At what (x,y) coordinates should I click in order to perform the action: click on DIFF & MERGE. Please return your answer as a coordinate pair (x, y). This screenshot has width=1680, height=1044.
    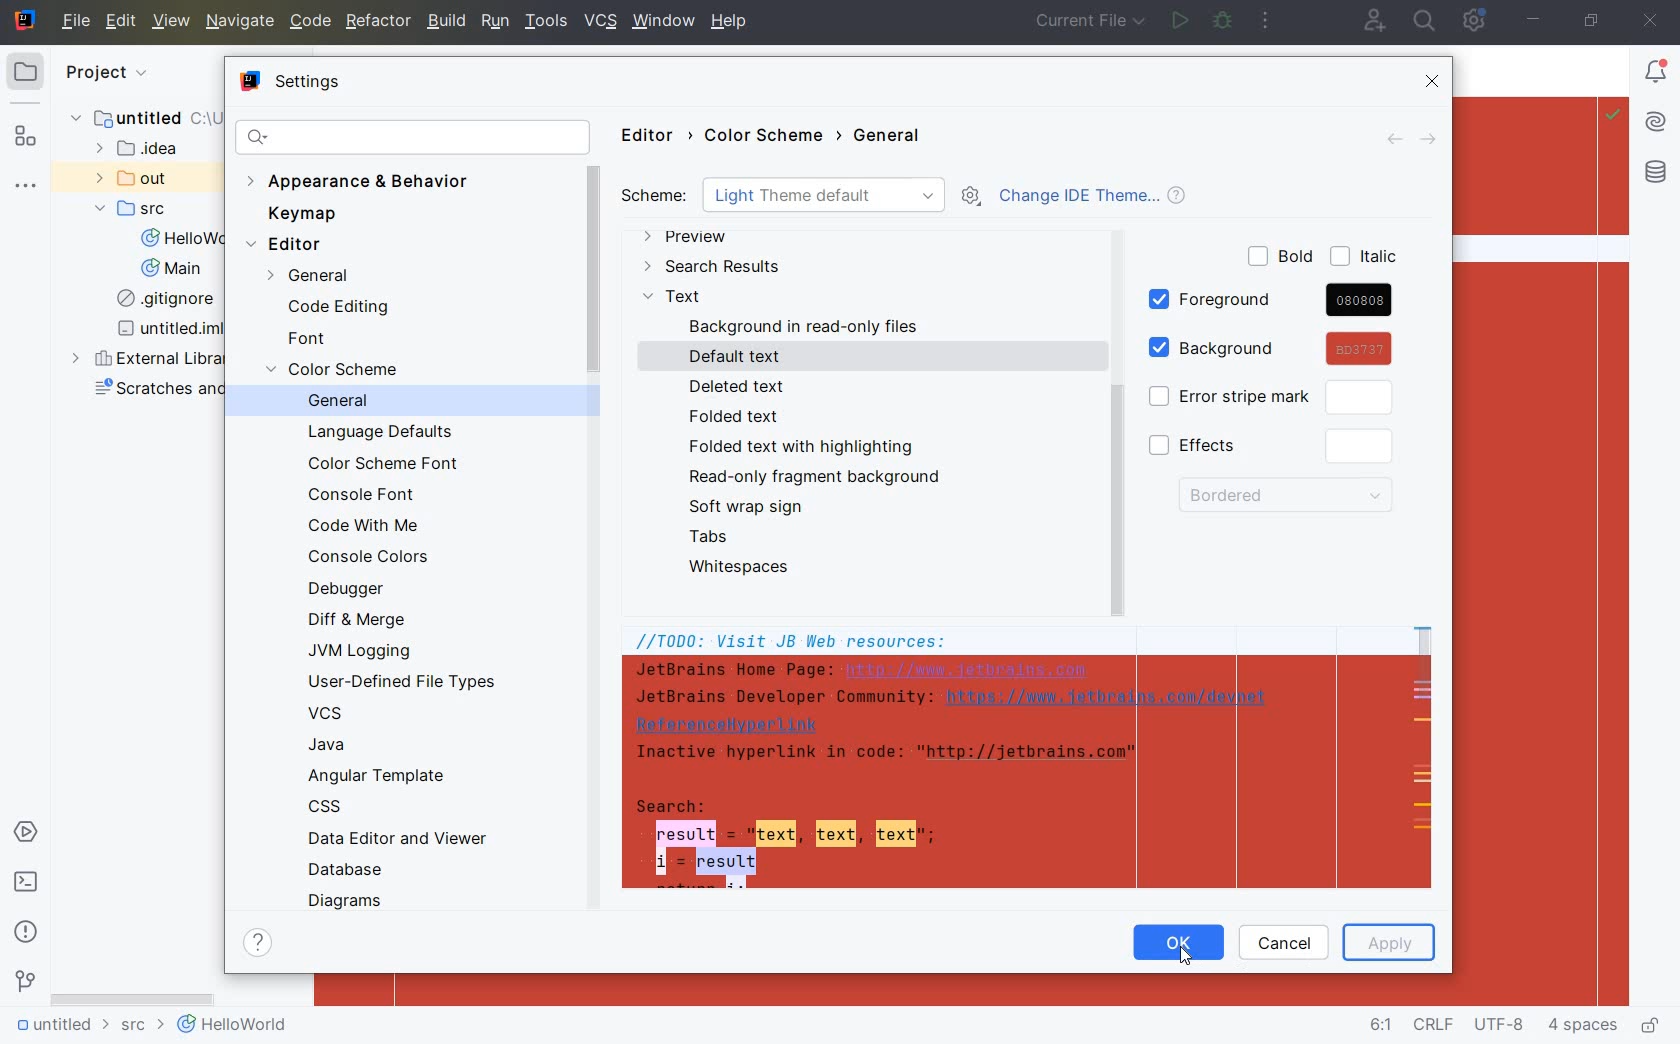
    Looking at the image, I should click on (368, 620).